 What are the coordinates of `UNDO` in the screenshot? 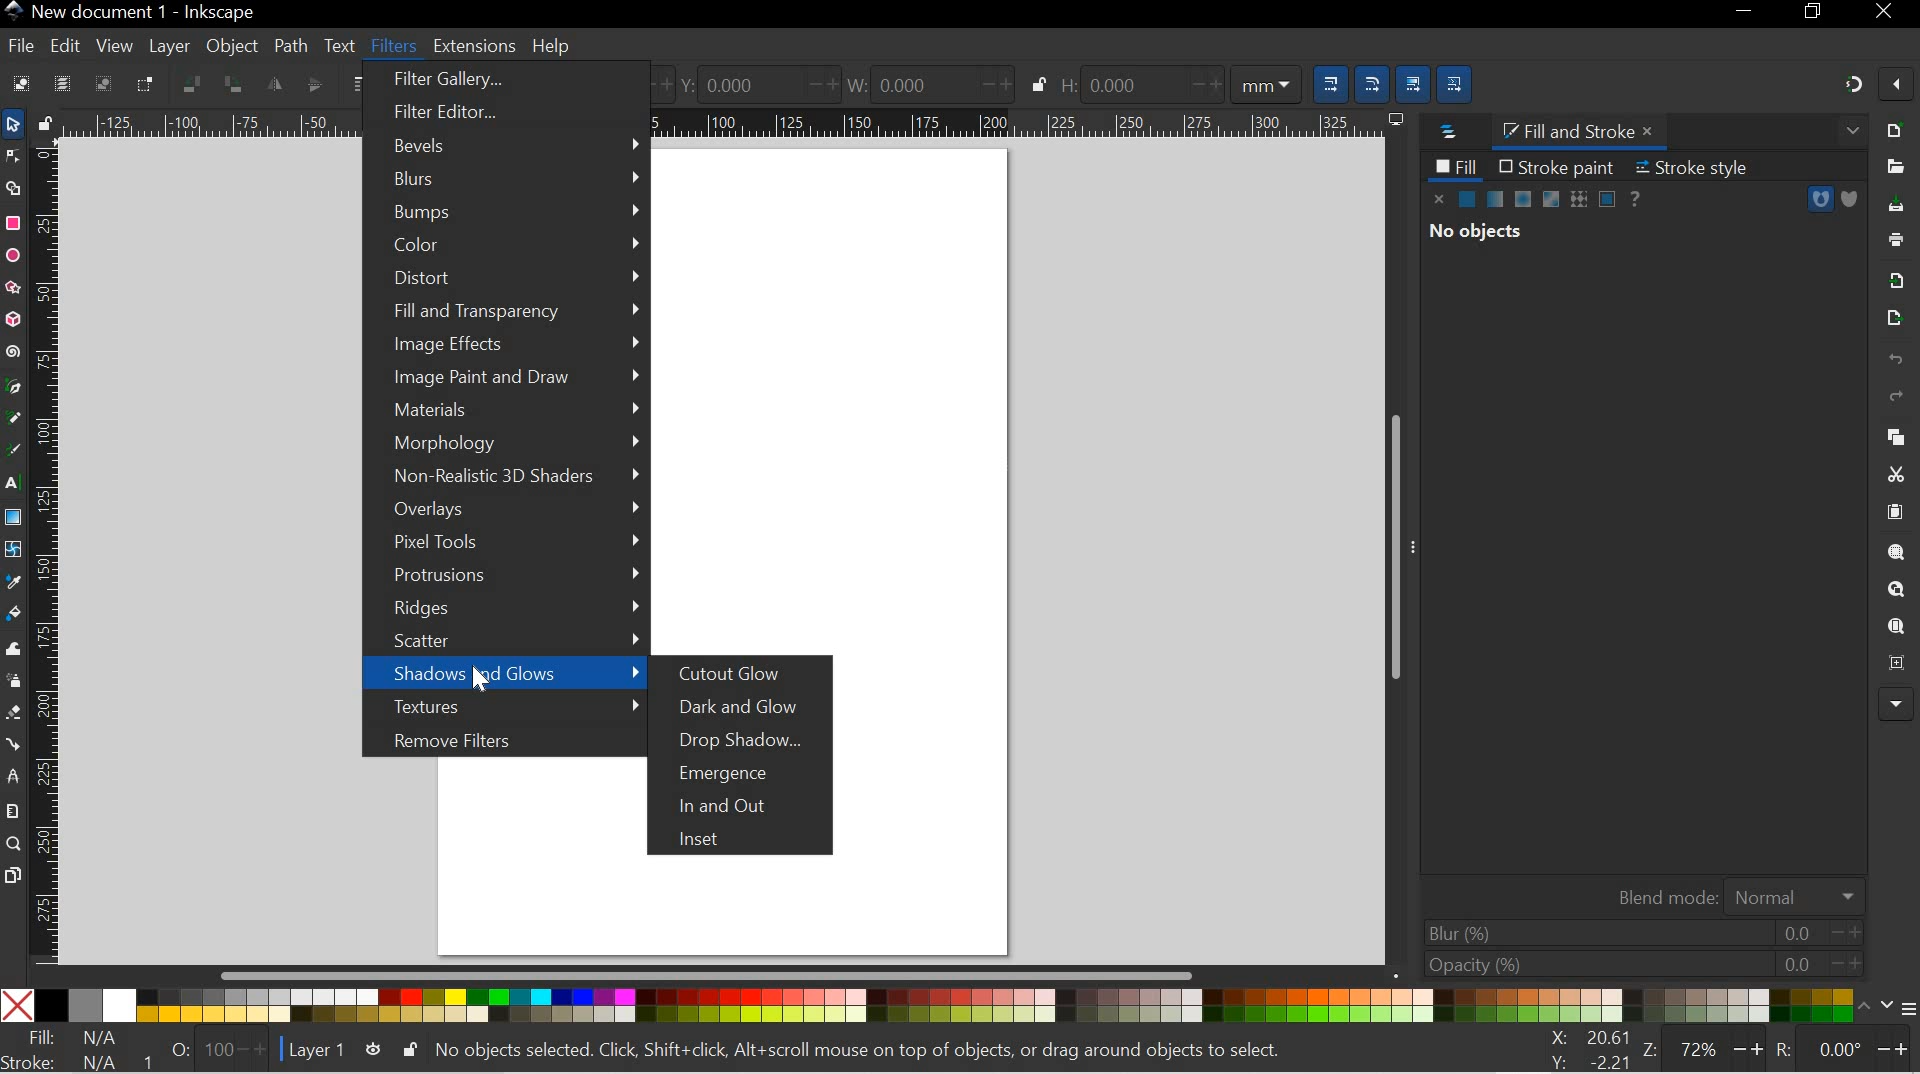 It's located at (1894, 361).